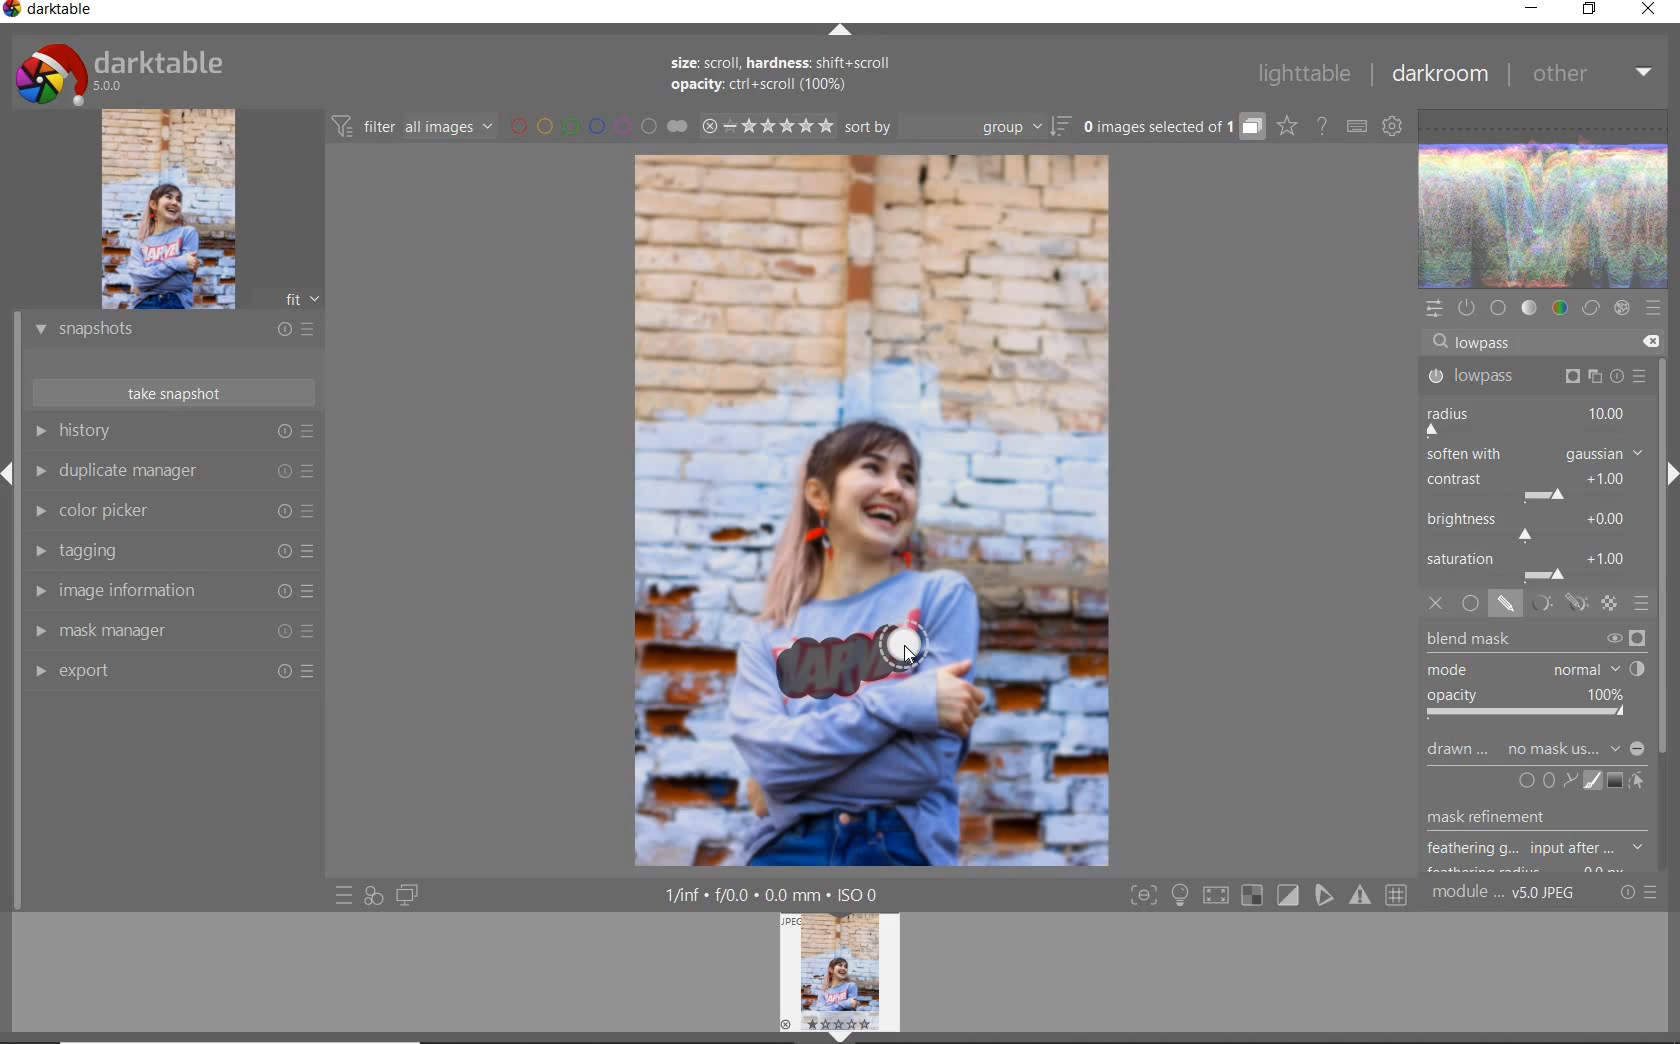  What do you see at coordinates (1575, 750) in the screenshot?
I see `no mask` at bounding box center [1575, 750].